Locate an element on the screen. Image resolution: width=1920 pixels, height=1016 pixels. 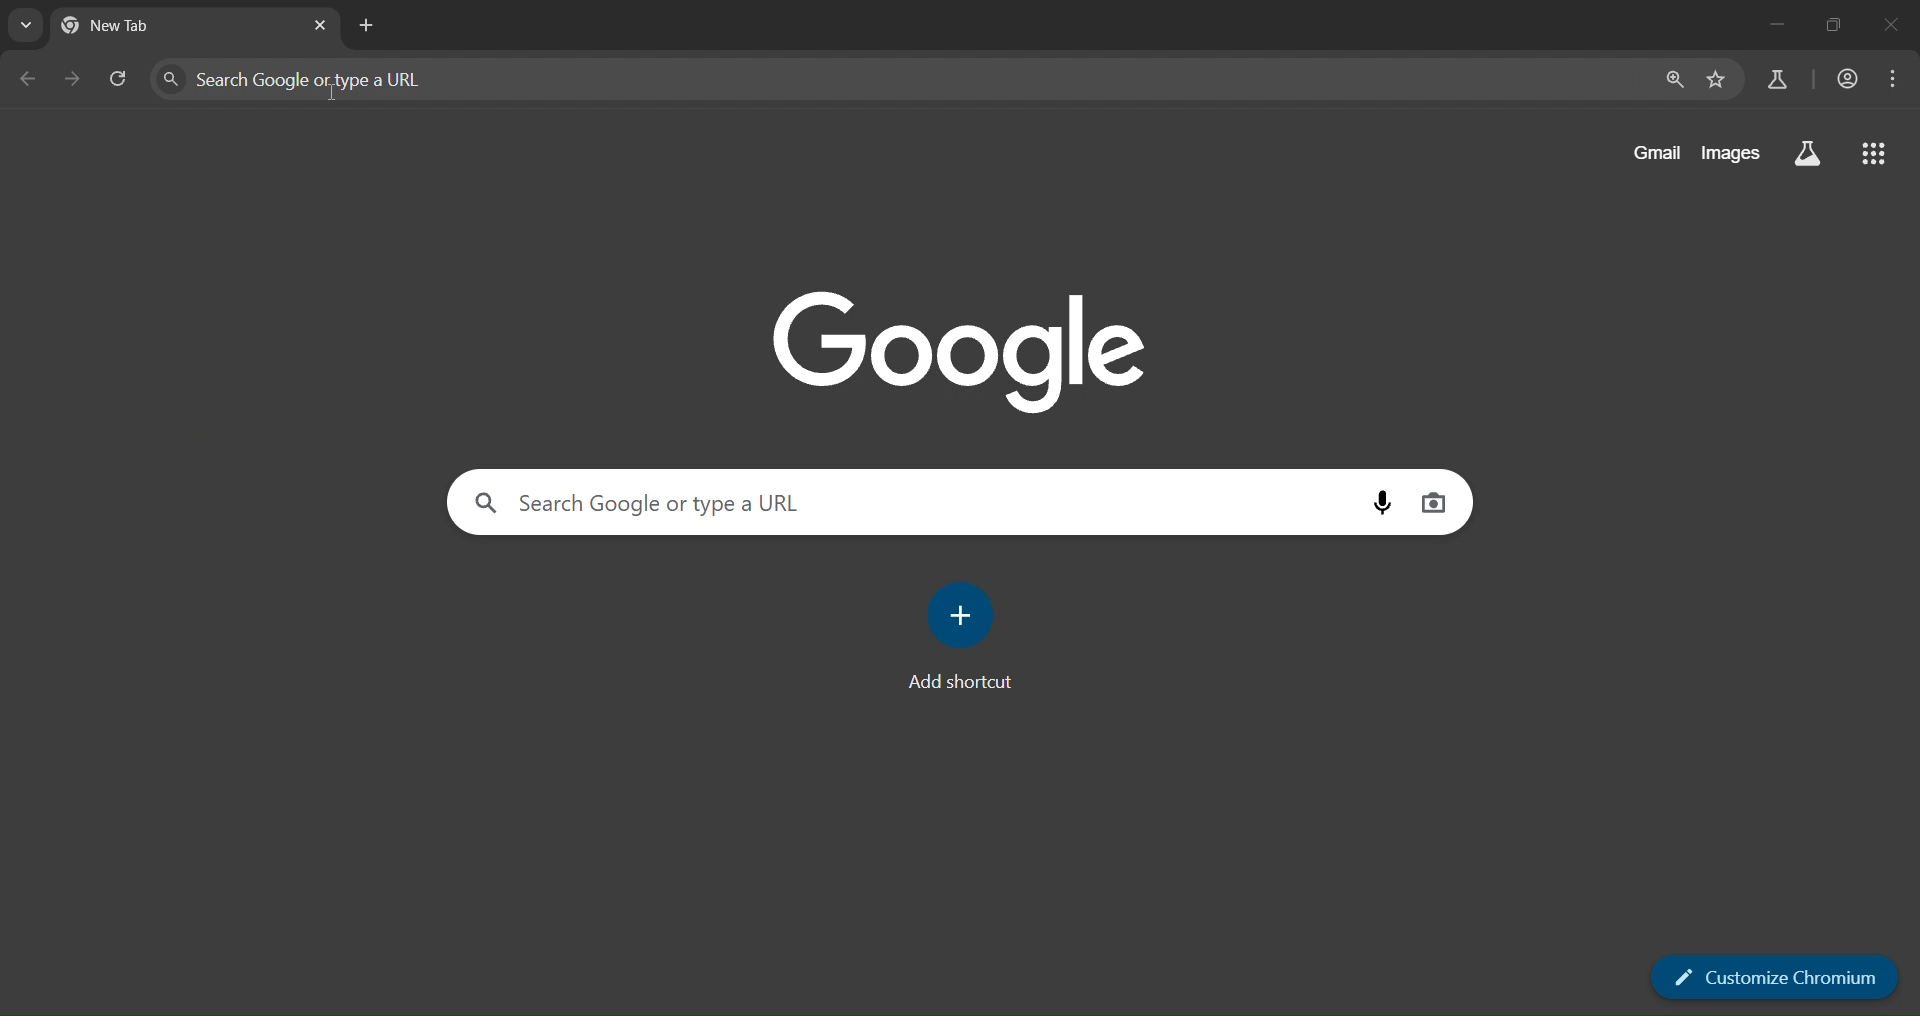
new tab is located at coordinates (367, 23).